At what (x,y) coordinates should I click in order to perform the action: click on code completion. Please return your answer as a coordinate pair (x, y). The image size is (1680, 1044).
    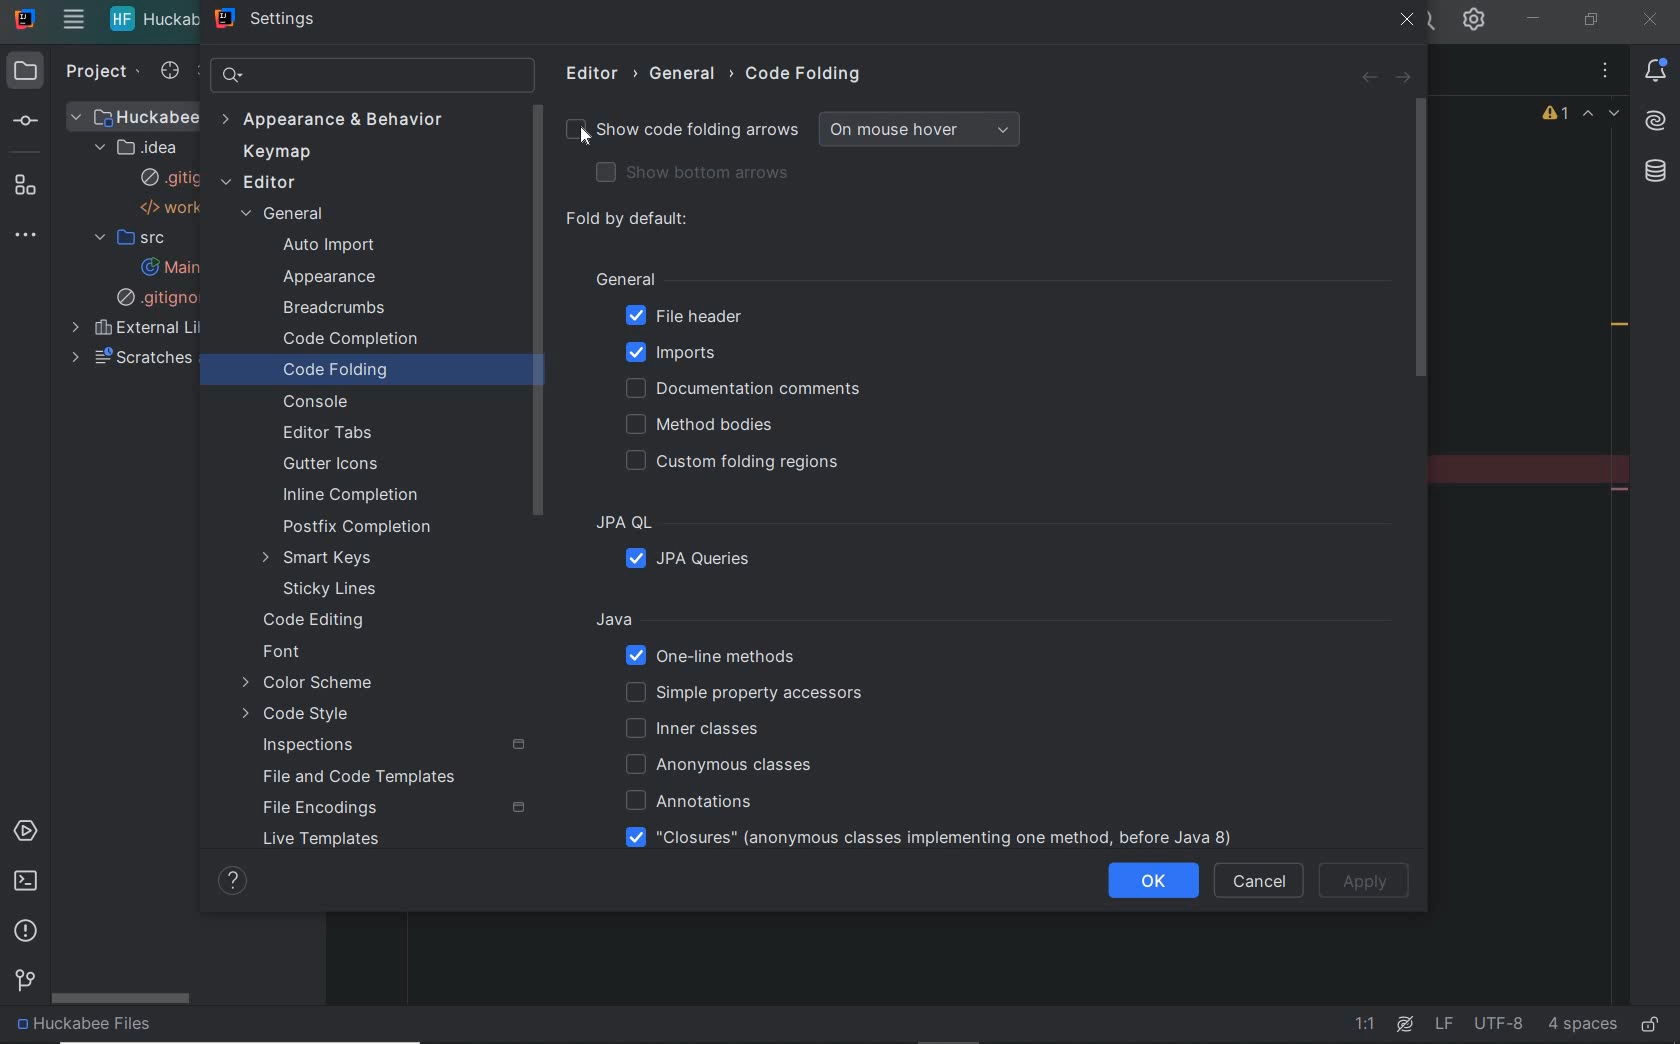
    Looking at the image, I should click on (347, 339).